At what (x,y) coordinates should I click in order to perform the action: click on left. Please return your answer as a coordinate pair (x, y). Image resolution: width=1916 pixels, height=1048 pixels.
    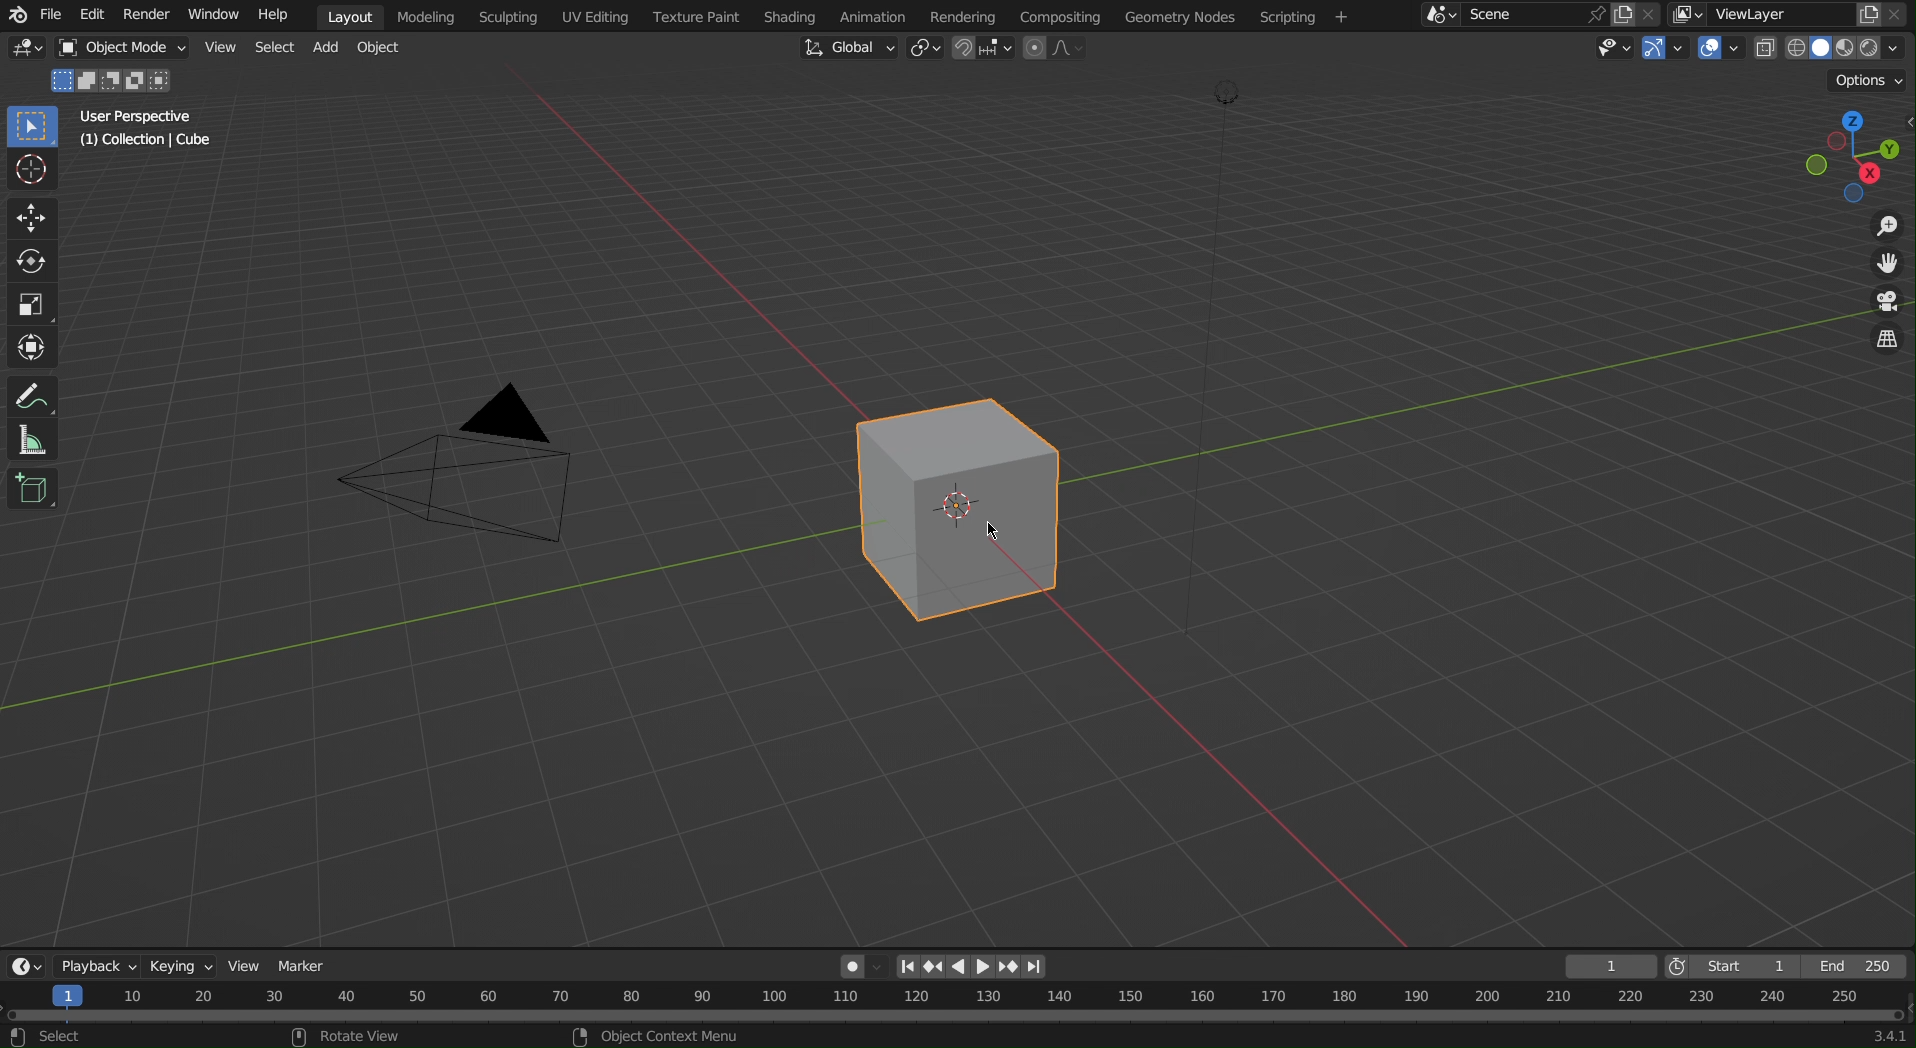
    Looking at the image, I should click on (958, 967).